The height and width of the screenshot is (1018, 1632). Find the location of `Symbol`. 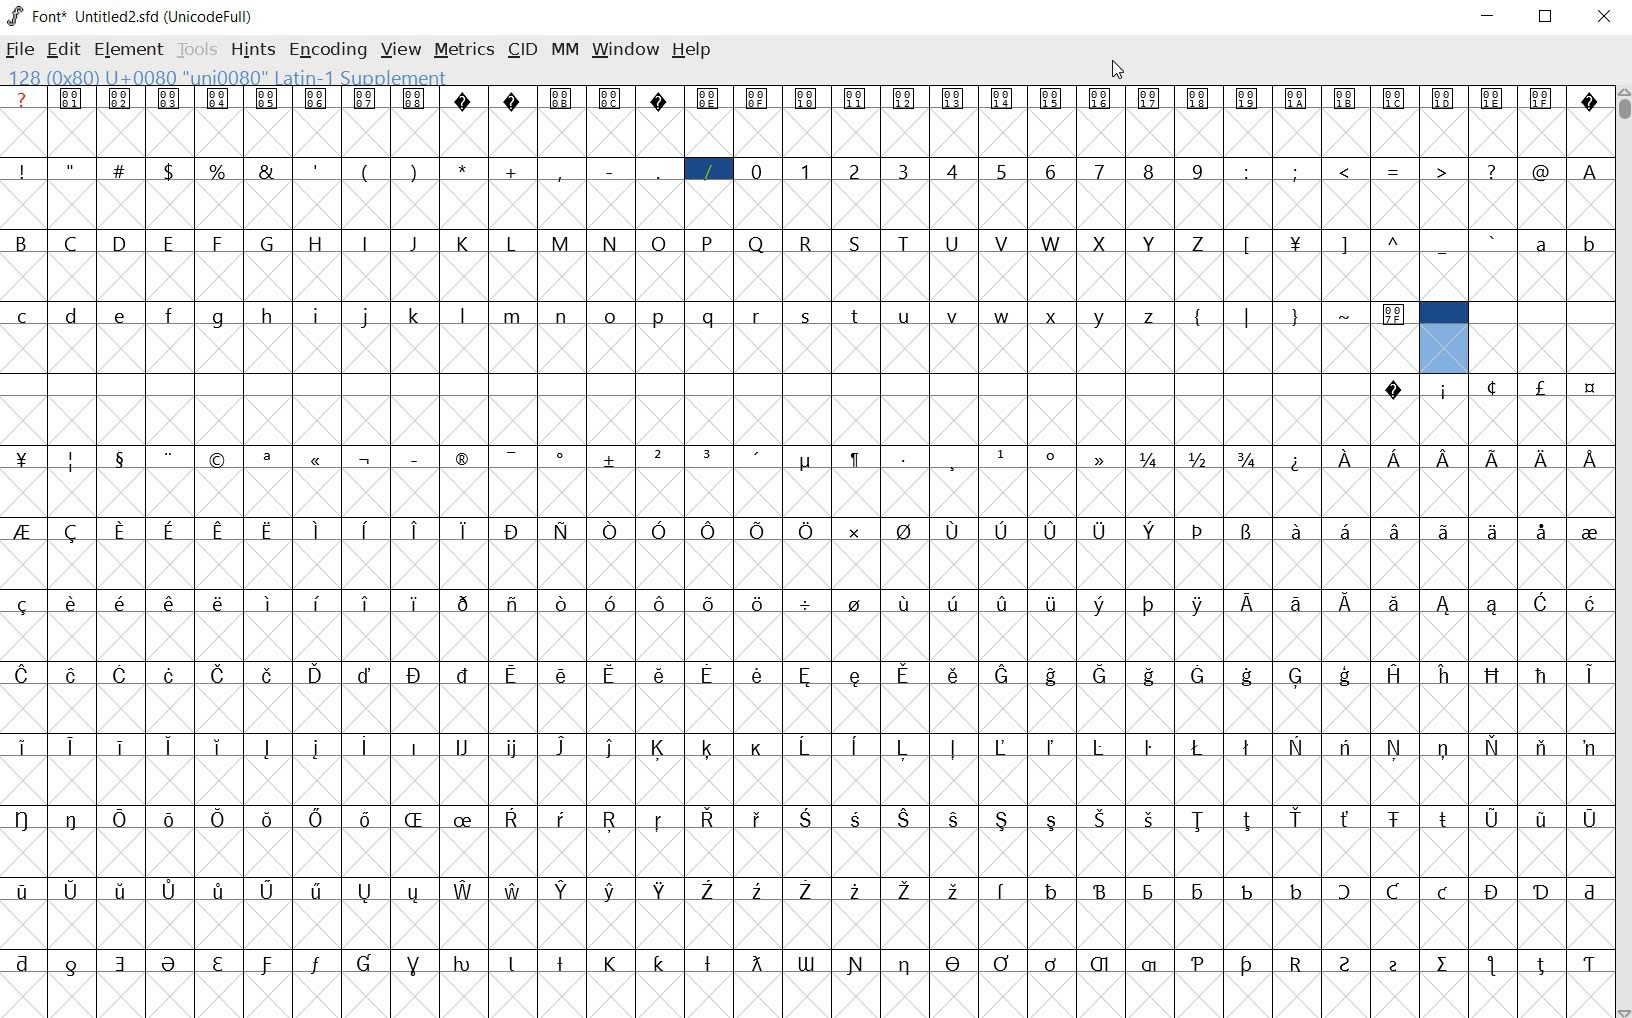

Symbol is located at coordinates (1542, 816).